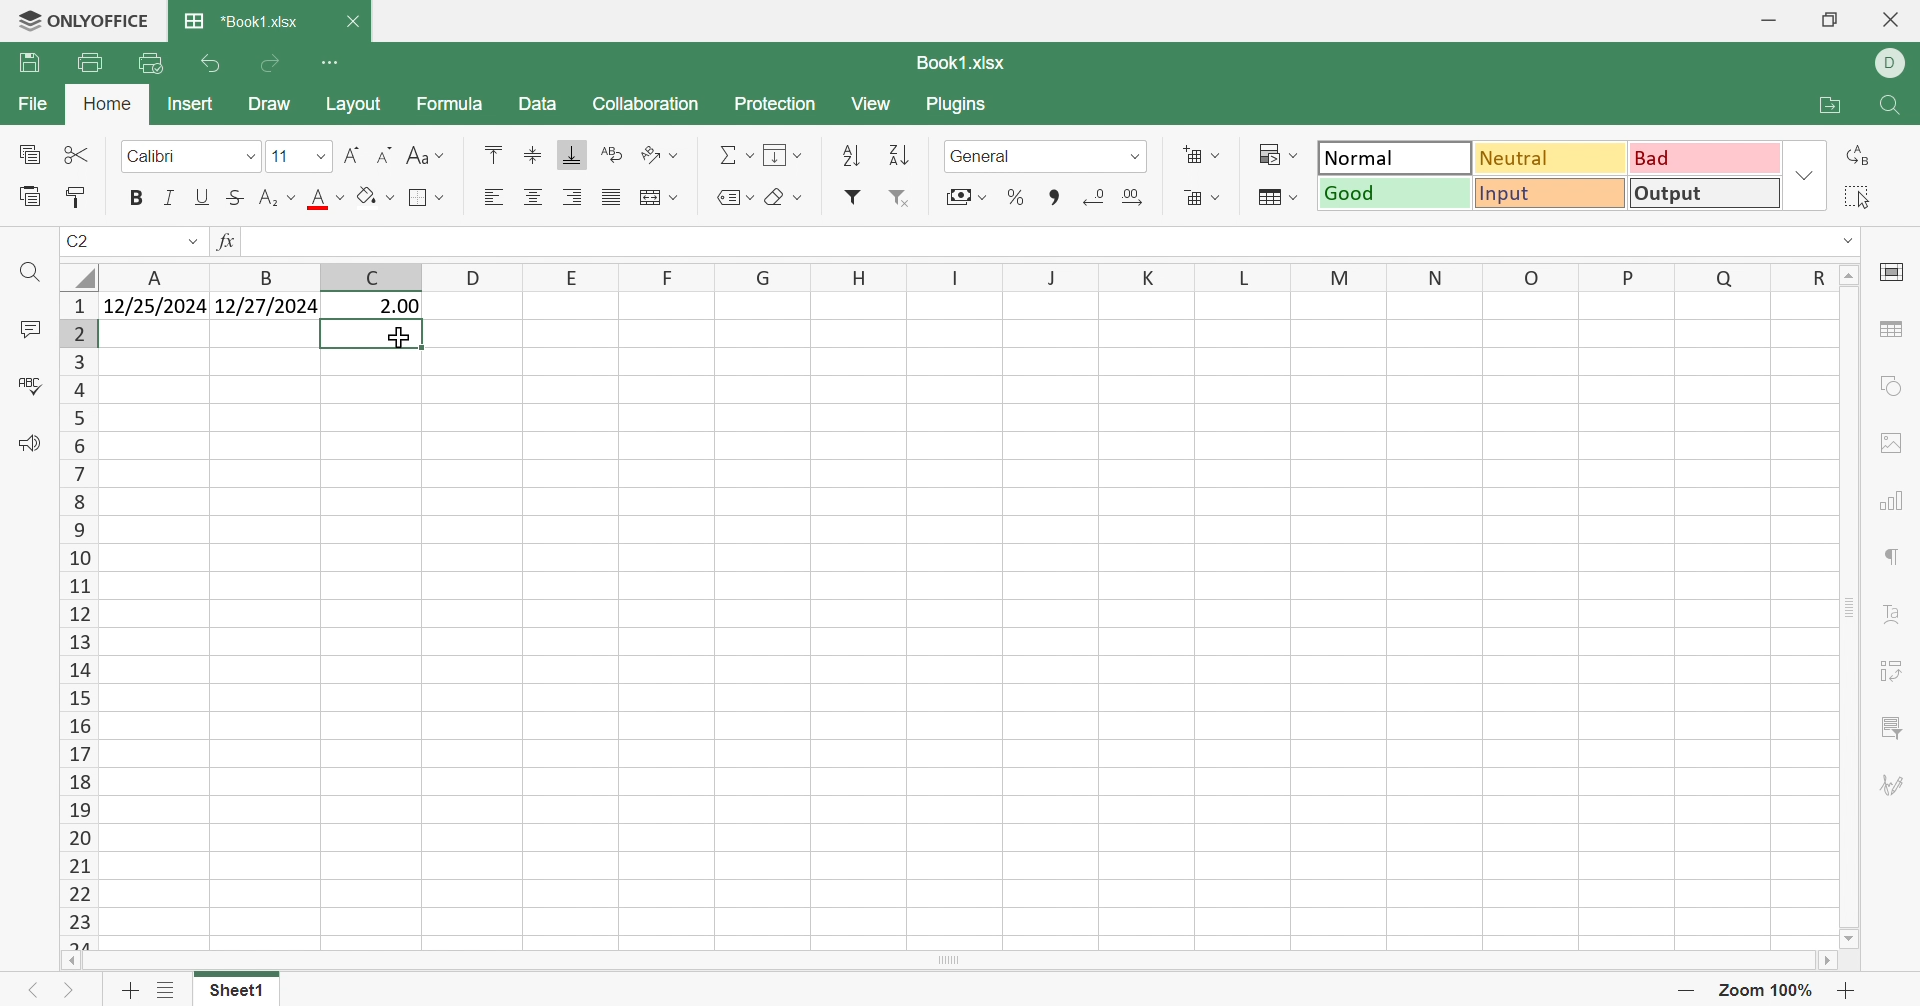  Describe the element at coordinates (26, 989) in the screenshot. I see `Previous` at that location.